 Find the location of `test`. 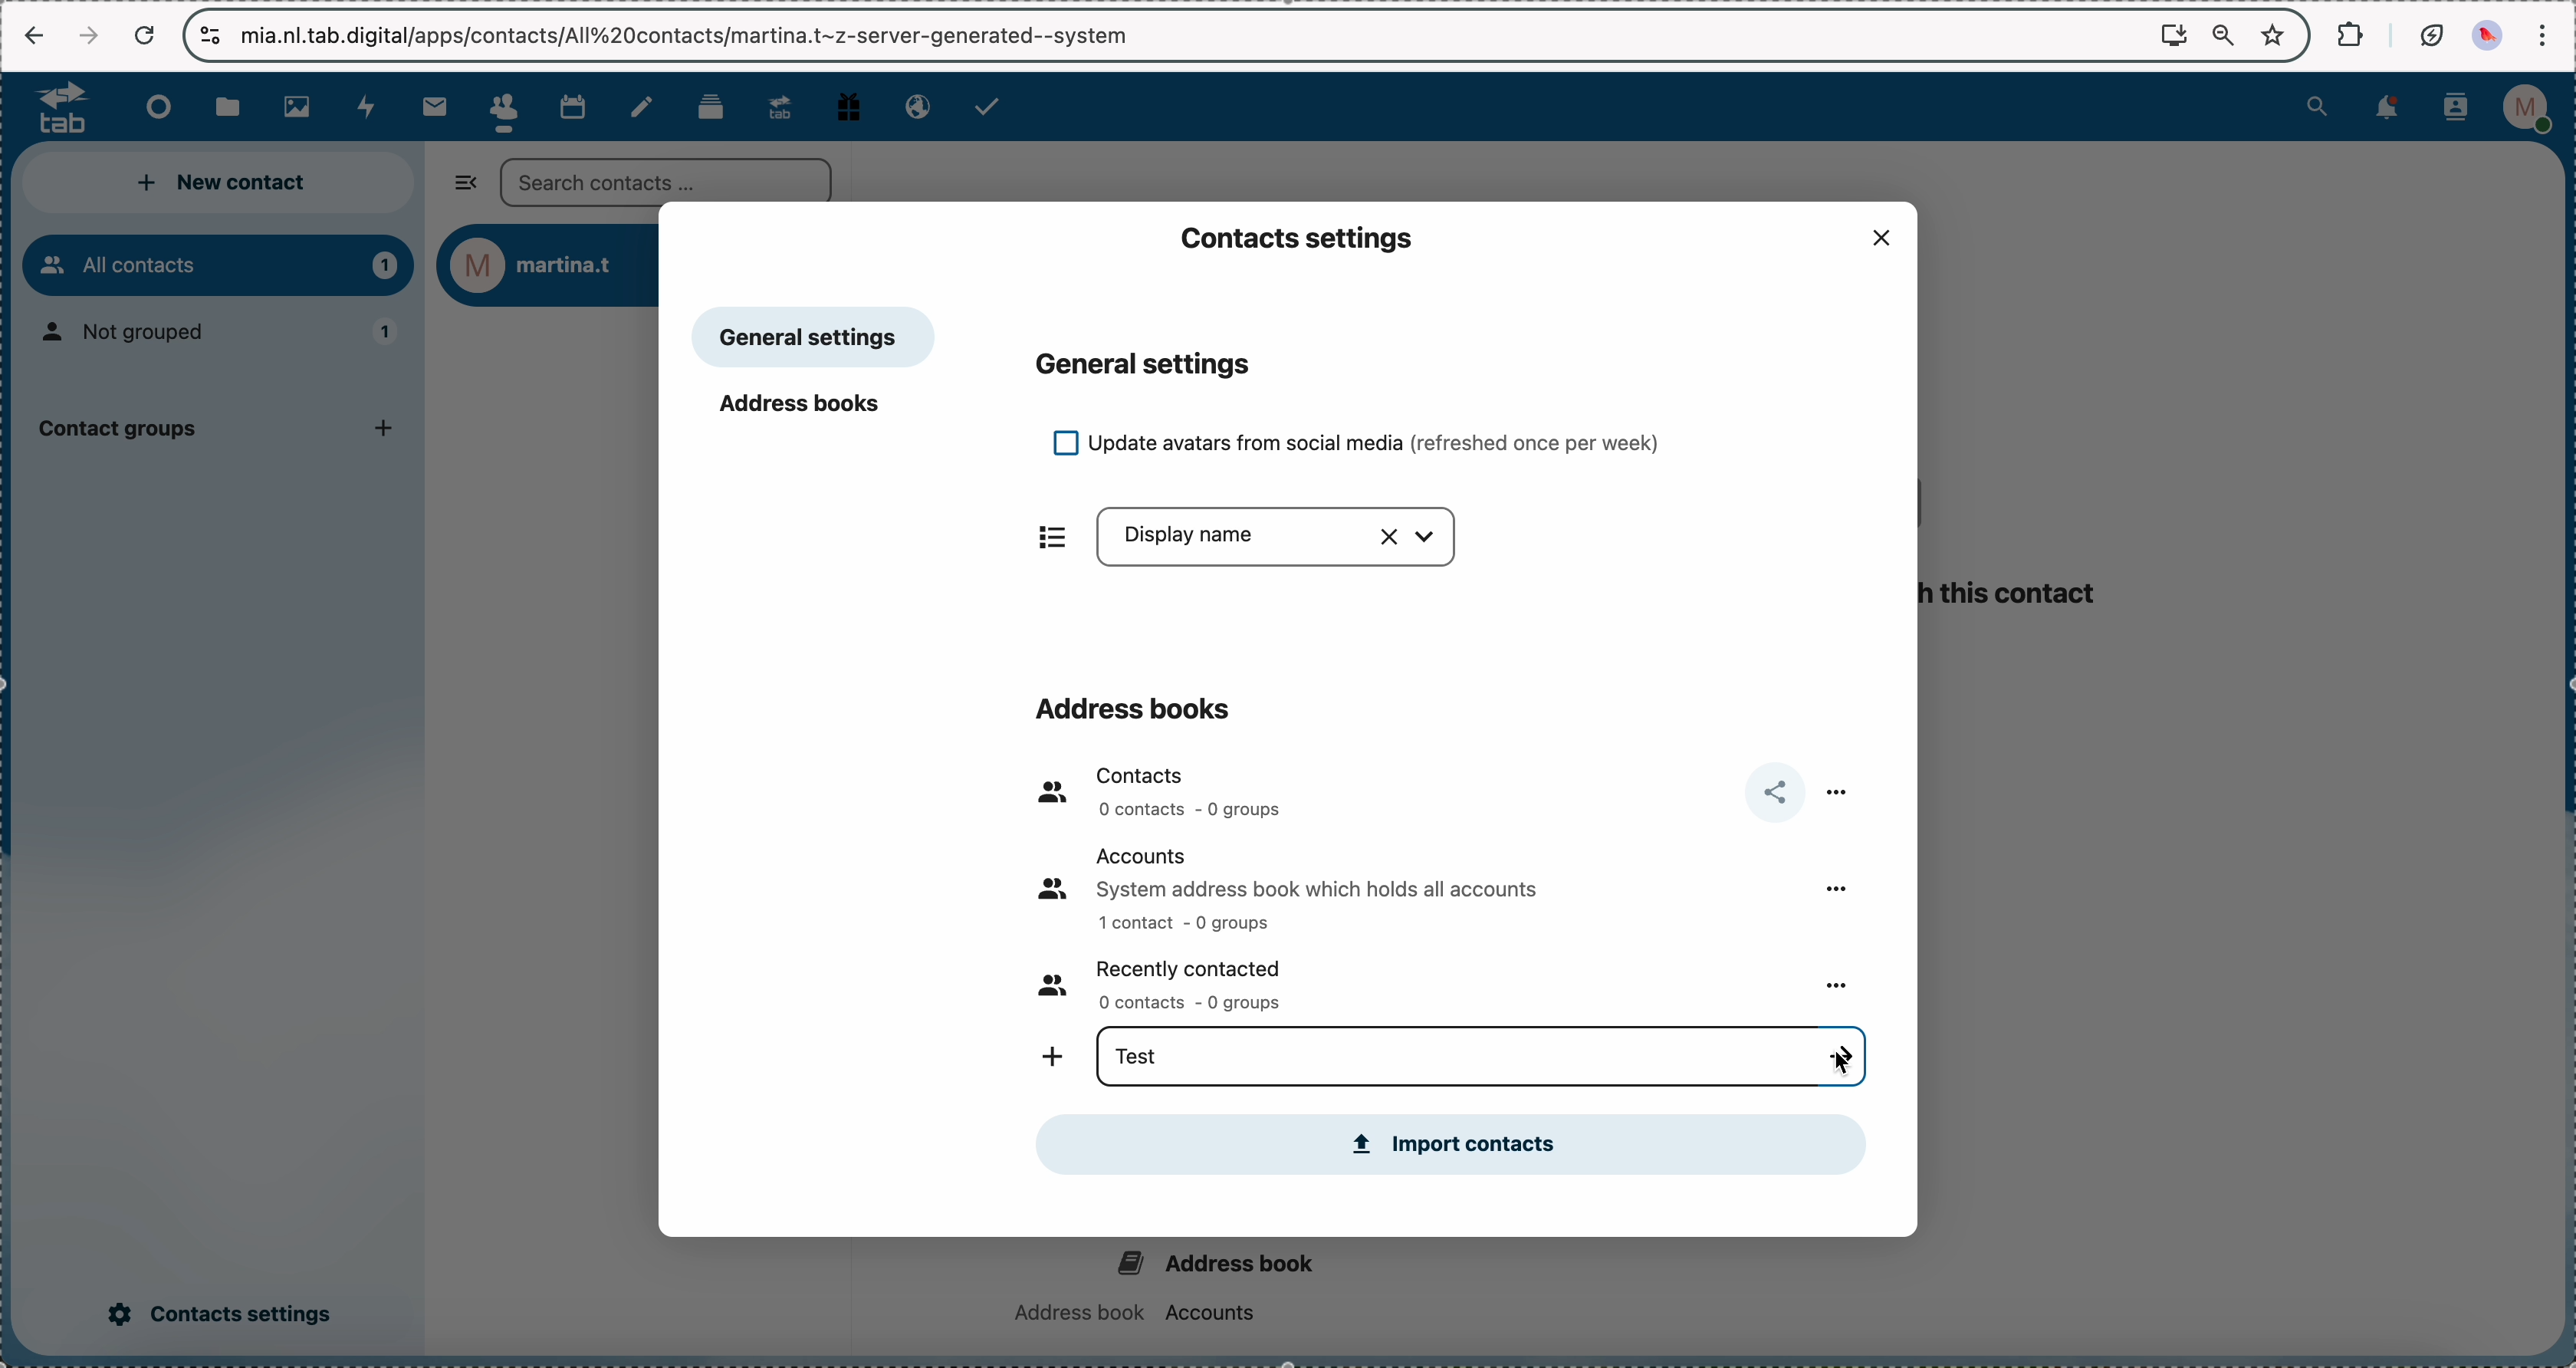

test is located at coordinates (1135, 1053).